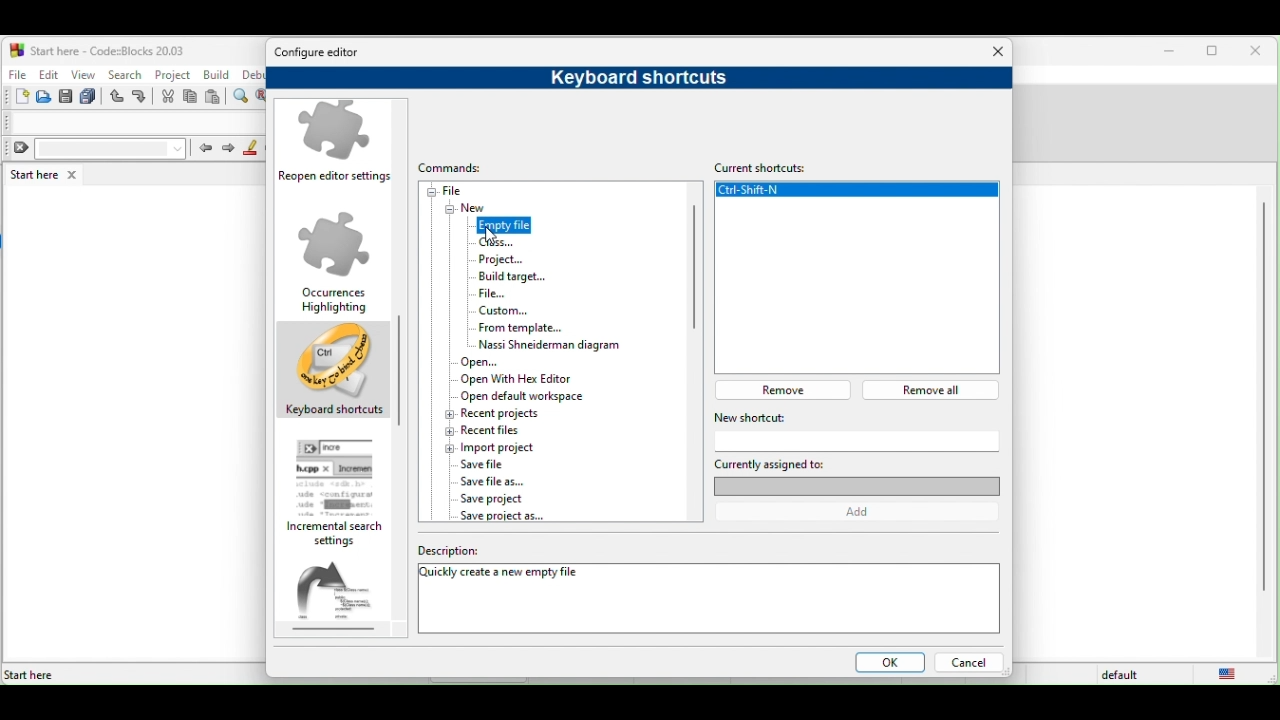  Describe the element at coordinates (474, 208) in the screenshot. I see `new` at that location.